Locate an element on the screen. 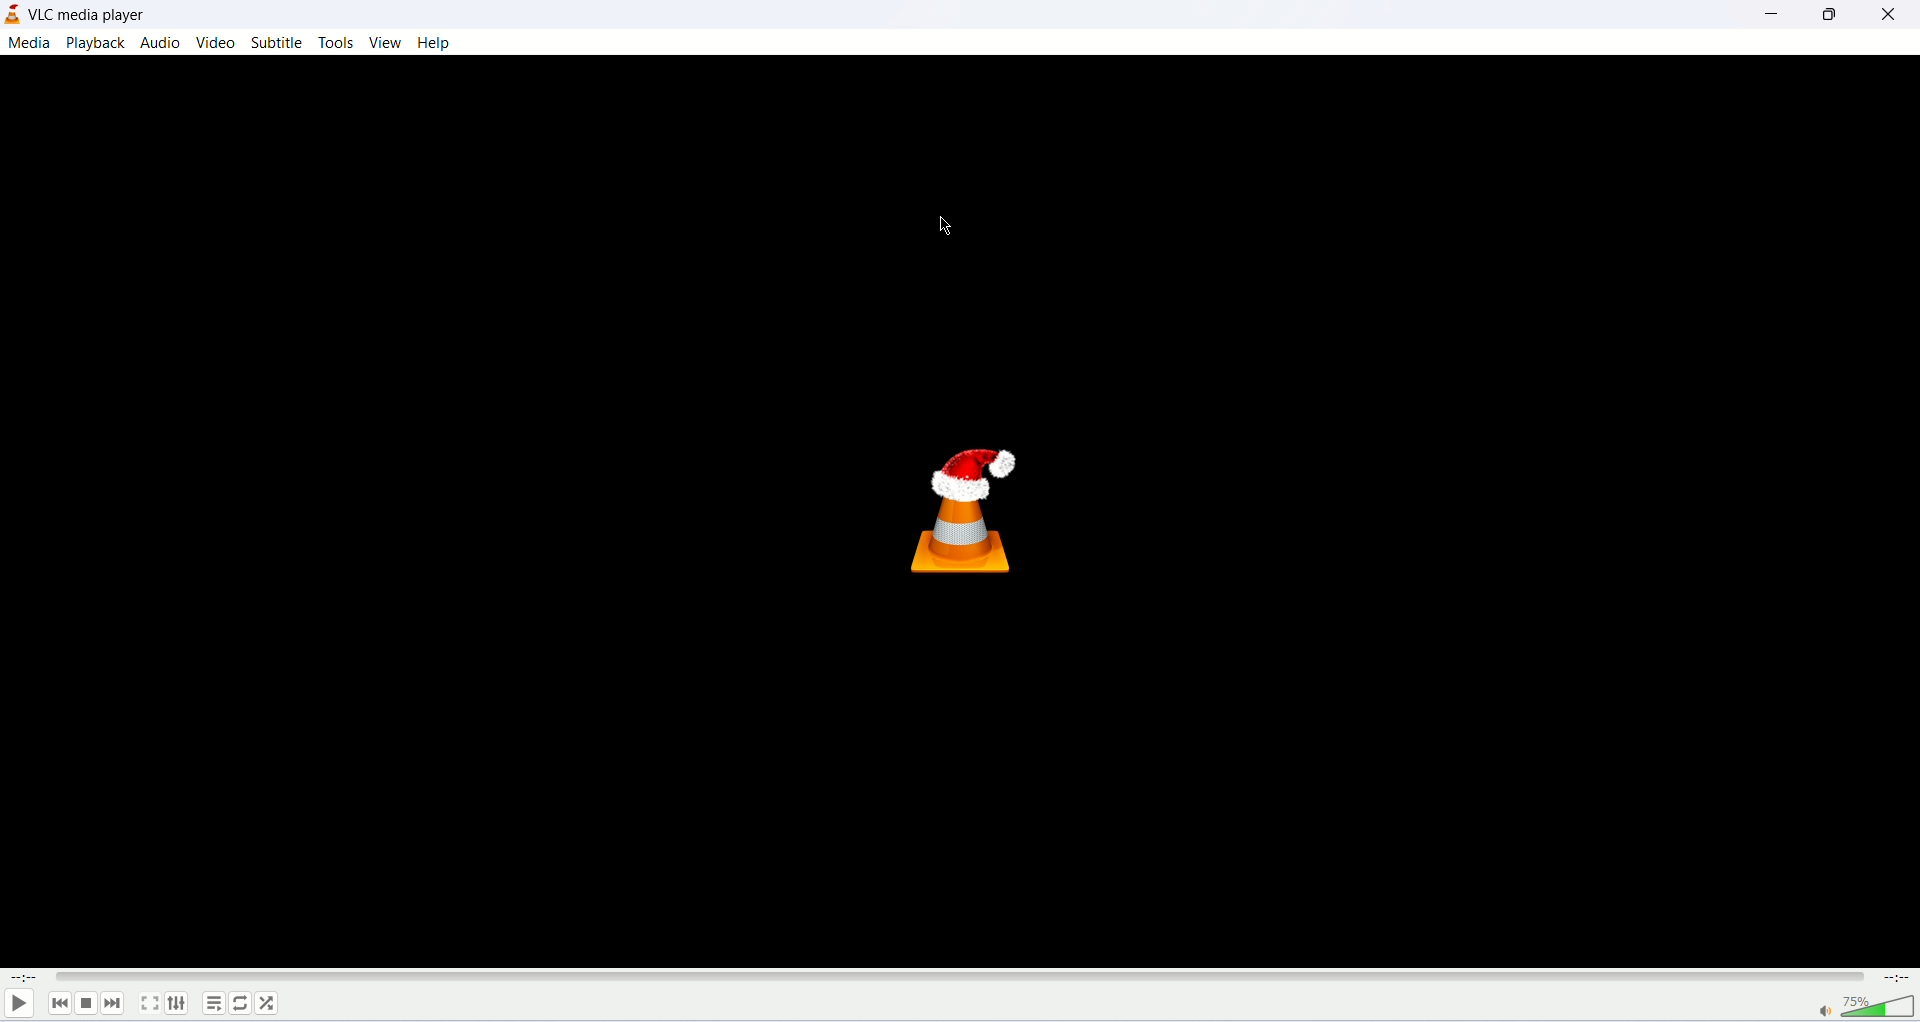  VLC icon is located at coordinates (986, 521).